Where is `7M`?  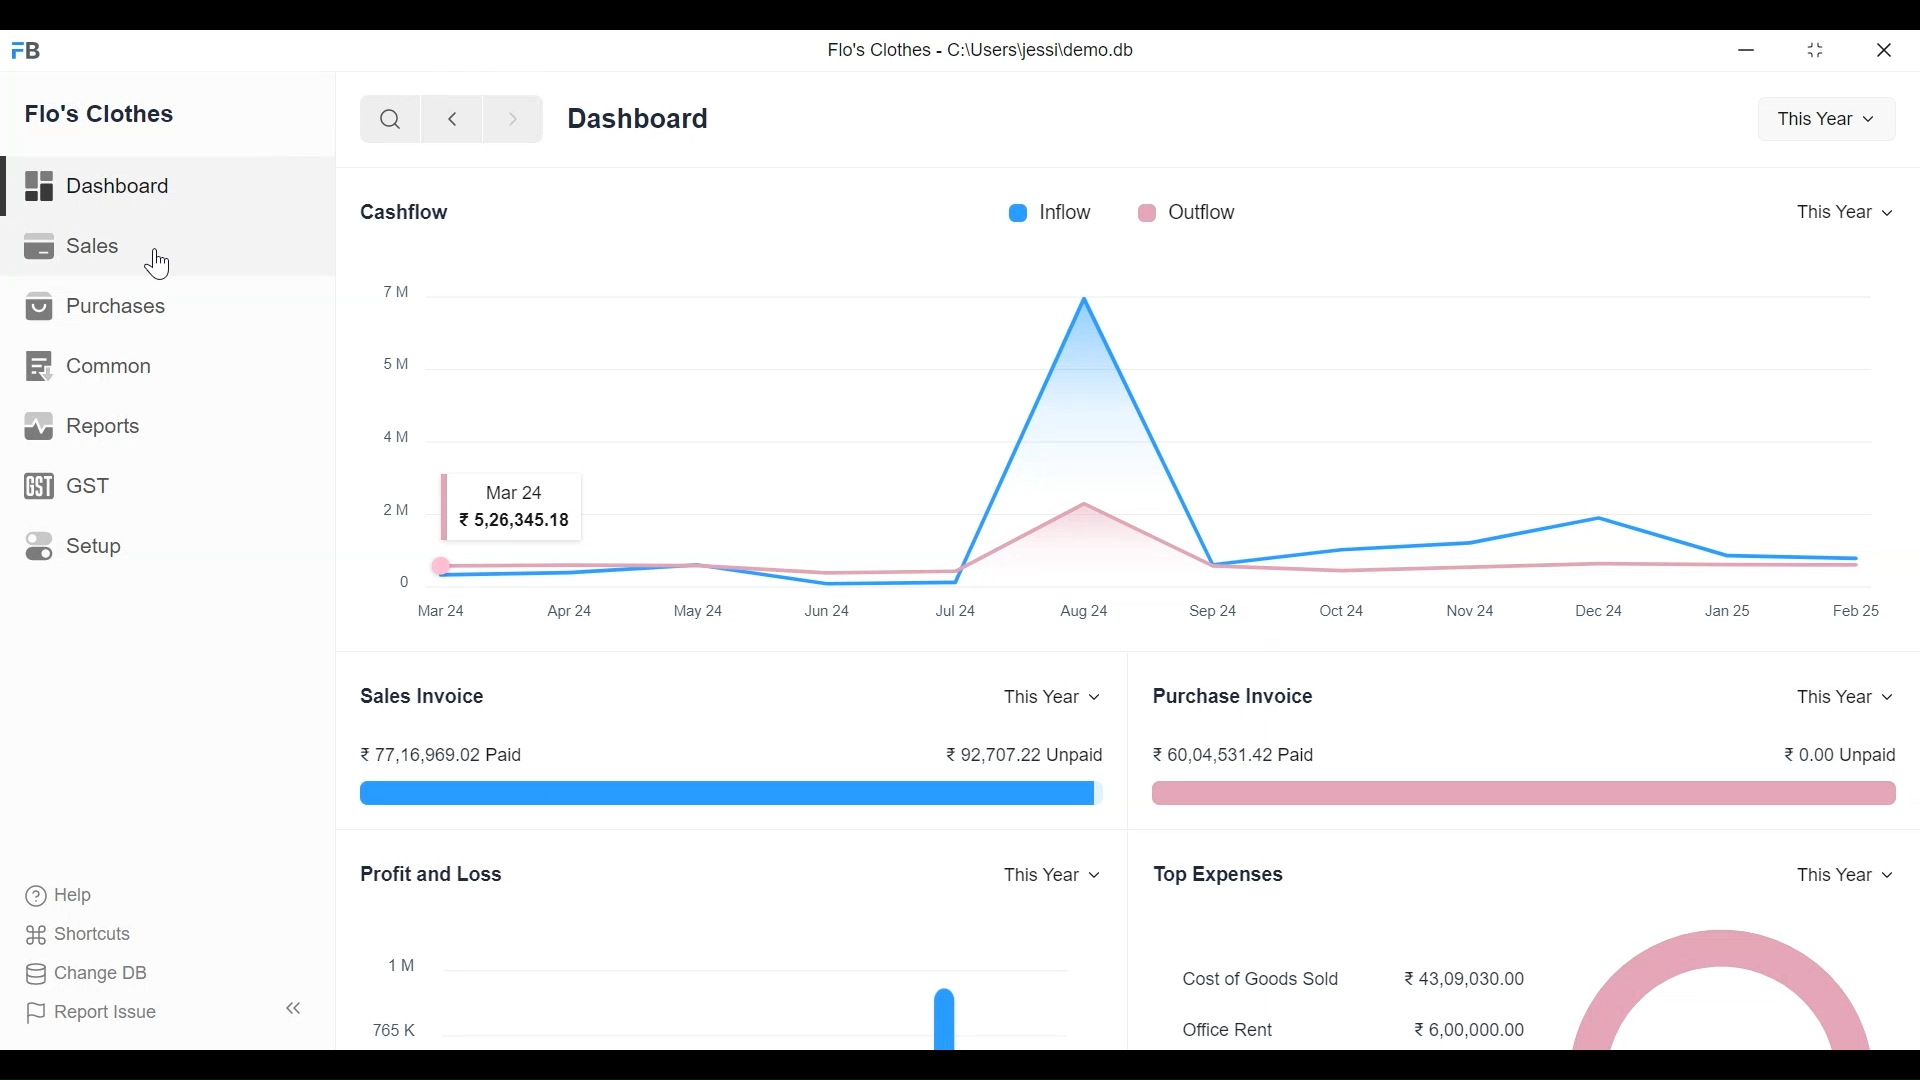
7M is located at coordinates (397, 290).